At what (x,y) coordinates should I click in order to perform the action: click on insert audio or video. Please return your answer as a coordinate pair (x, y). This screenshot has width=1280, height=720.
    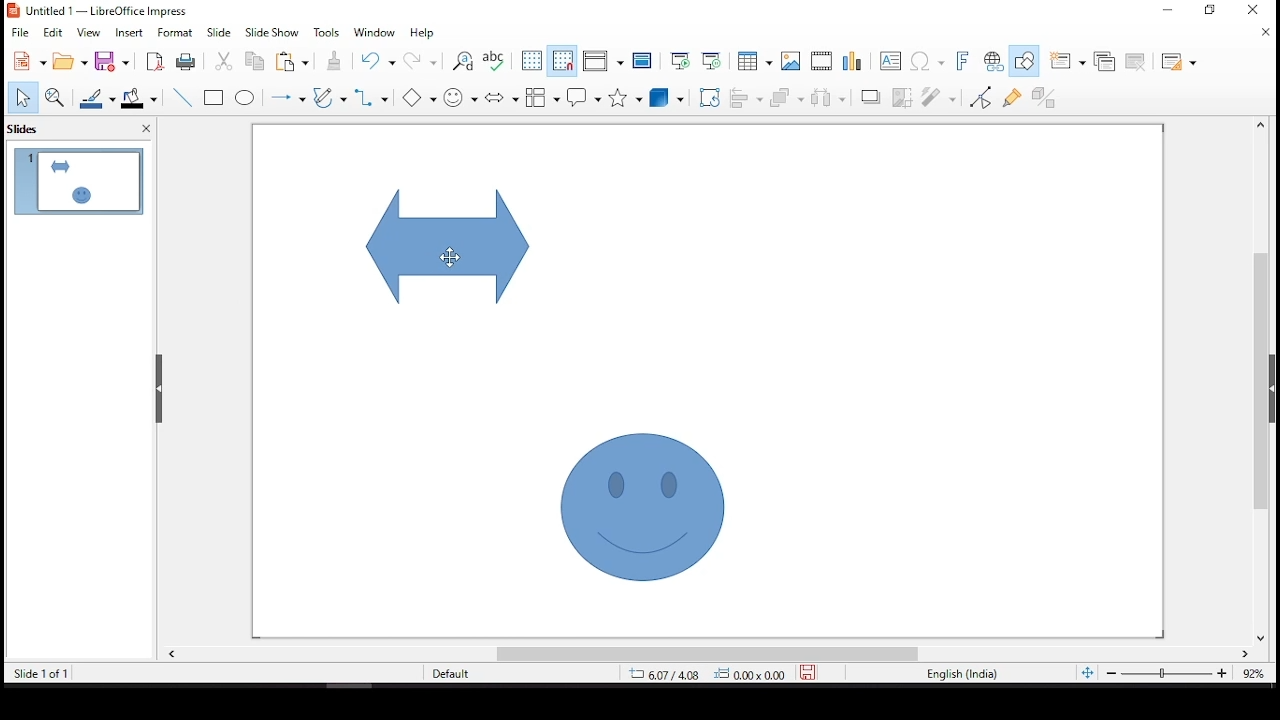
    Looking at the image, I should click on (821, 62).